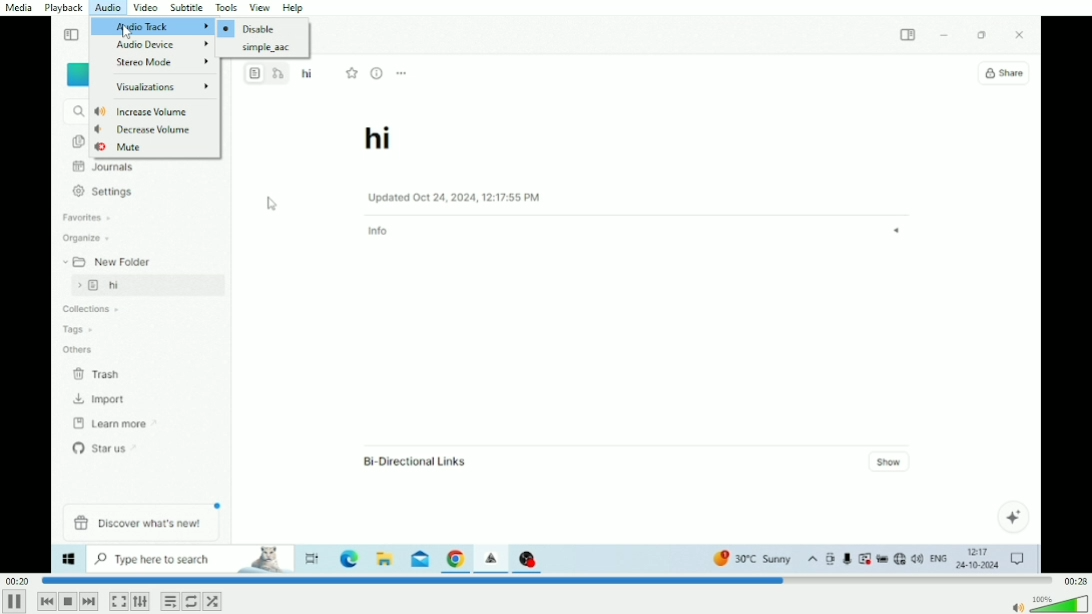  What do you see at coordinates (267, 48) in the screenshot?
I see `simple_aac` at bounding box center [267, 48].